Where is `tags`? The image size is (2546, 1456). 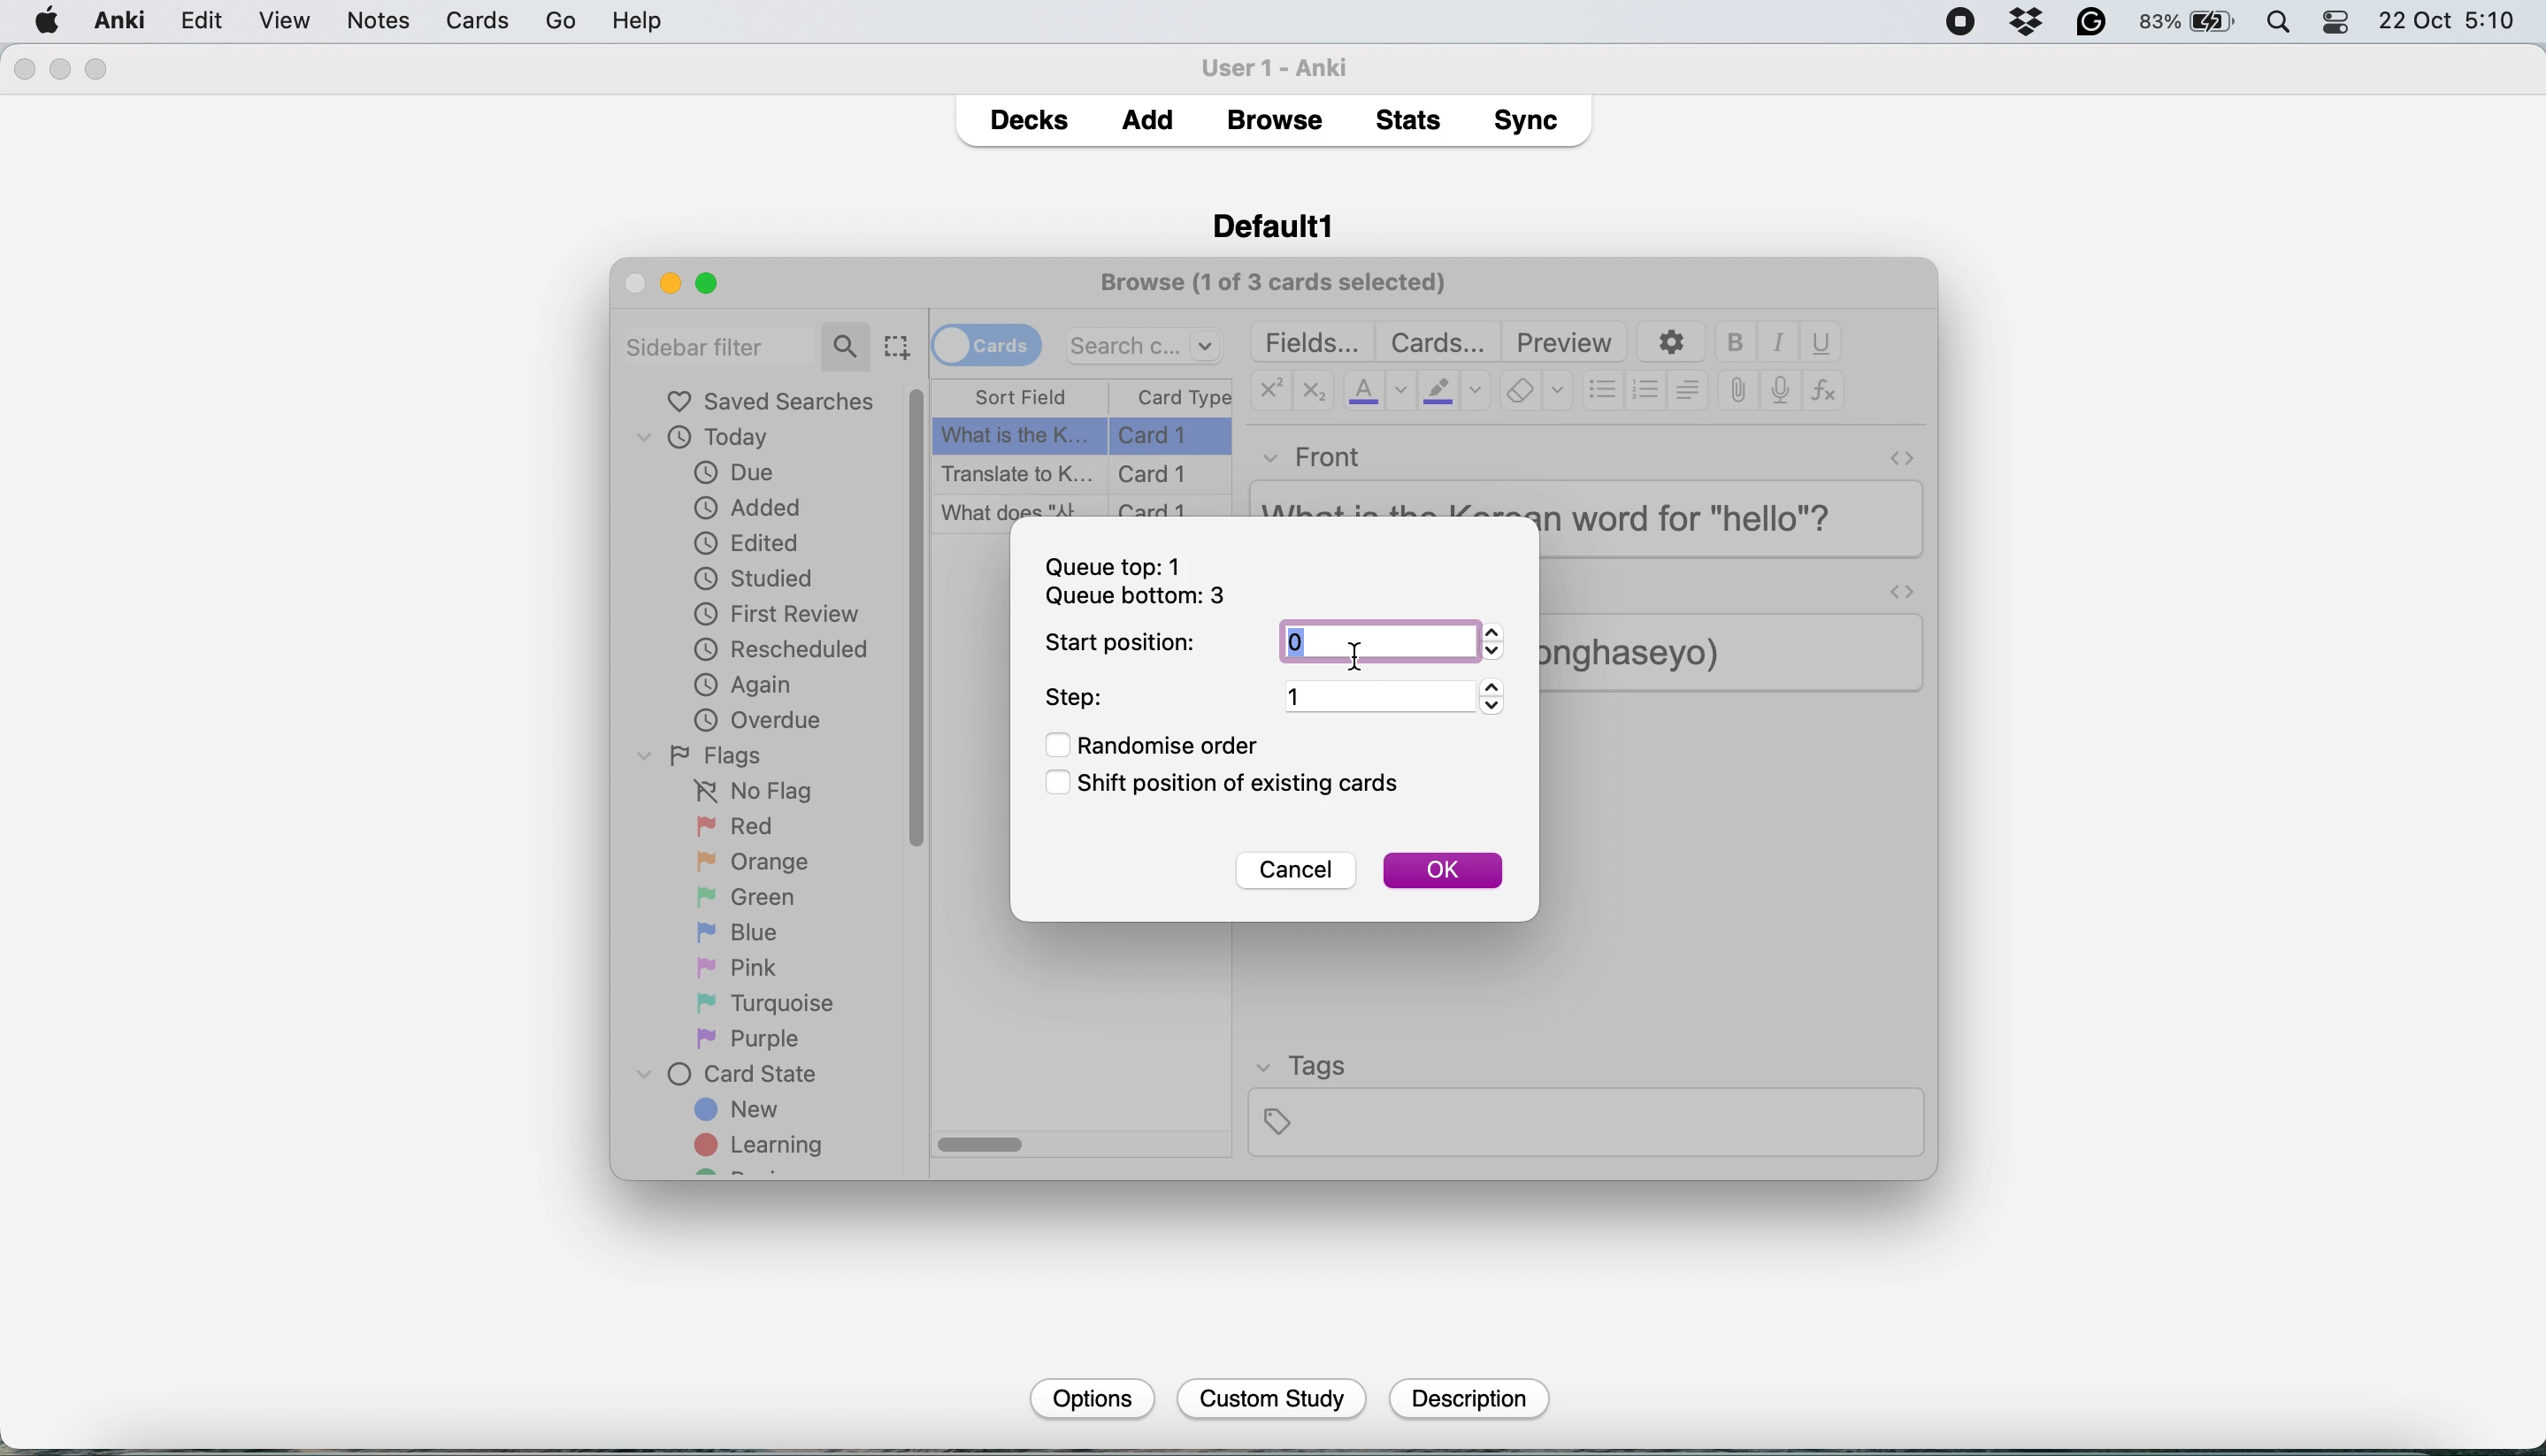 tags is located at coordinates (1584, 1103).